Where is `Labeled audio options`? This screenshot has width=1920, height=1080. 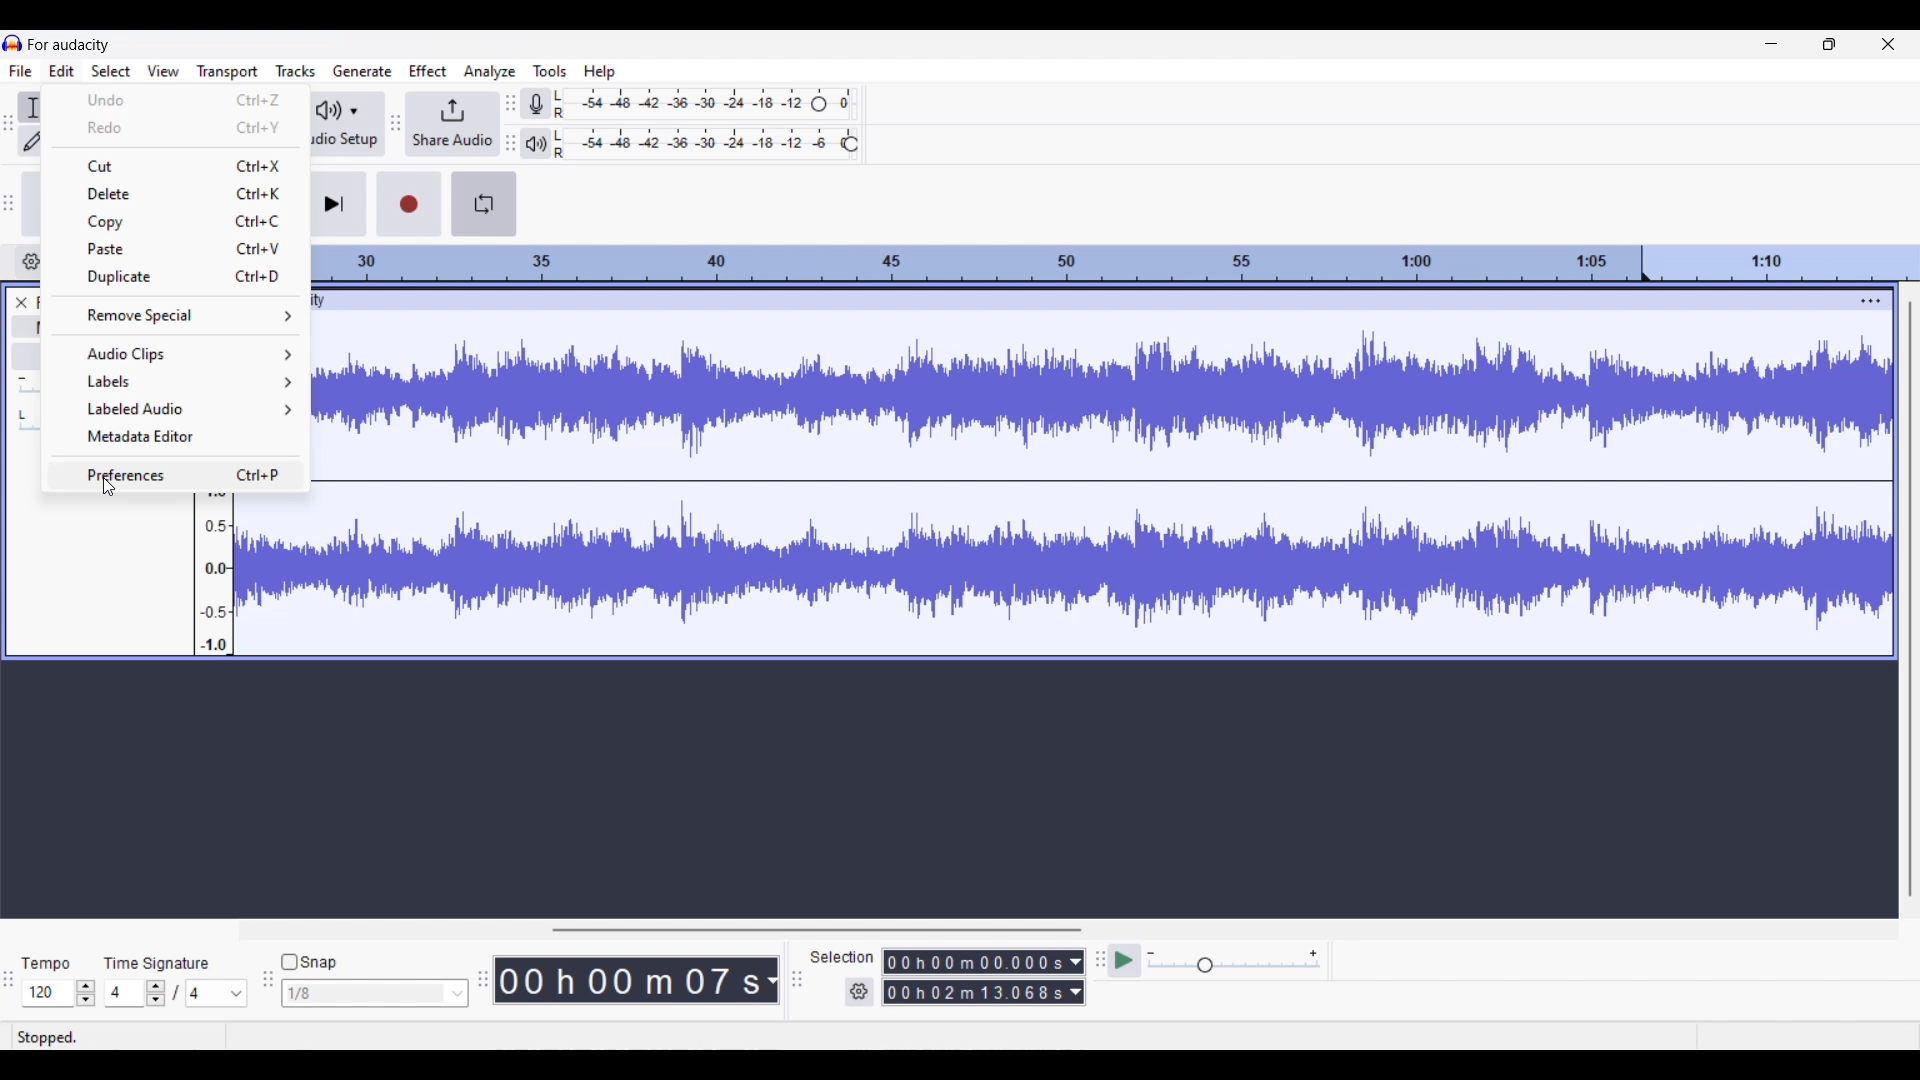 Labeled audio options is located at coordinates (175, 410).